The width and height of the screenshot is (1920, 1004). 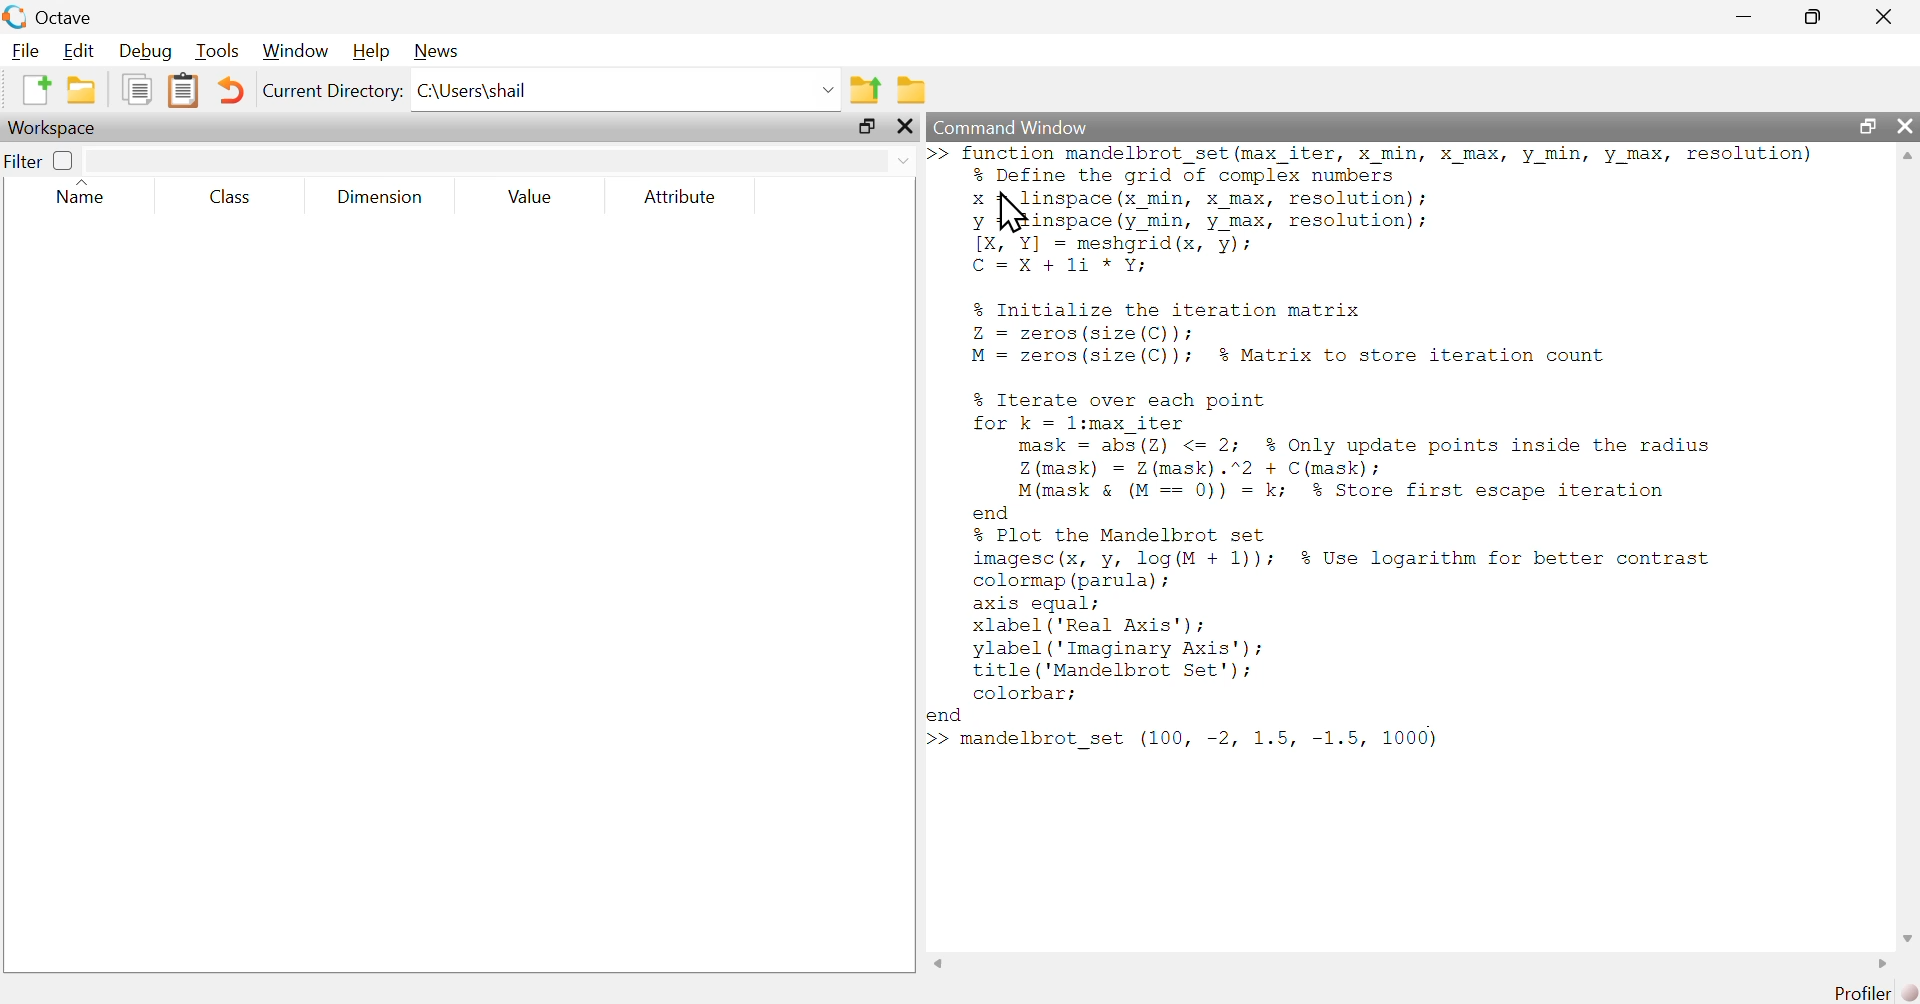 I want to click on Help, so click(x=368, y=52).